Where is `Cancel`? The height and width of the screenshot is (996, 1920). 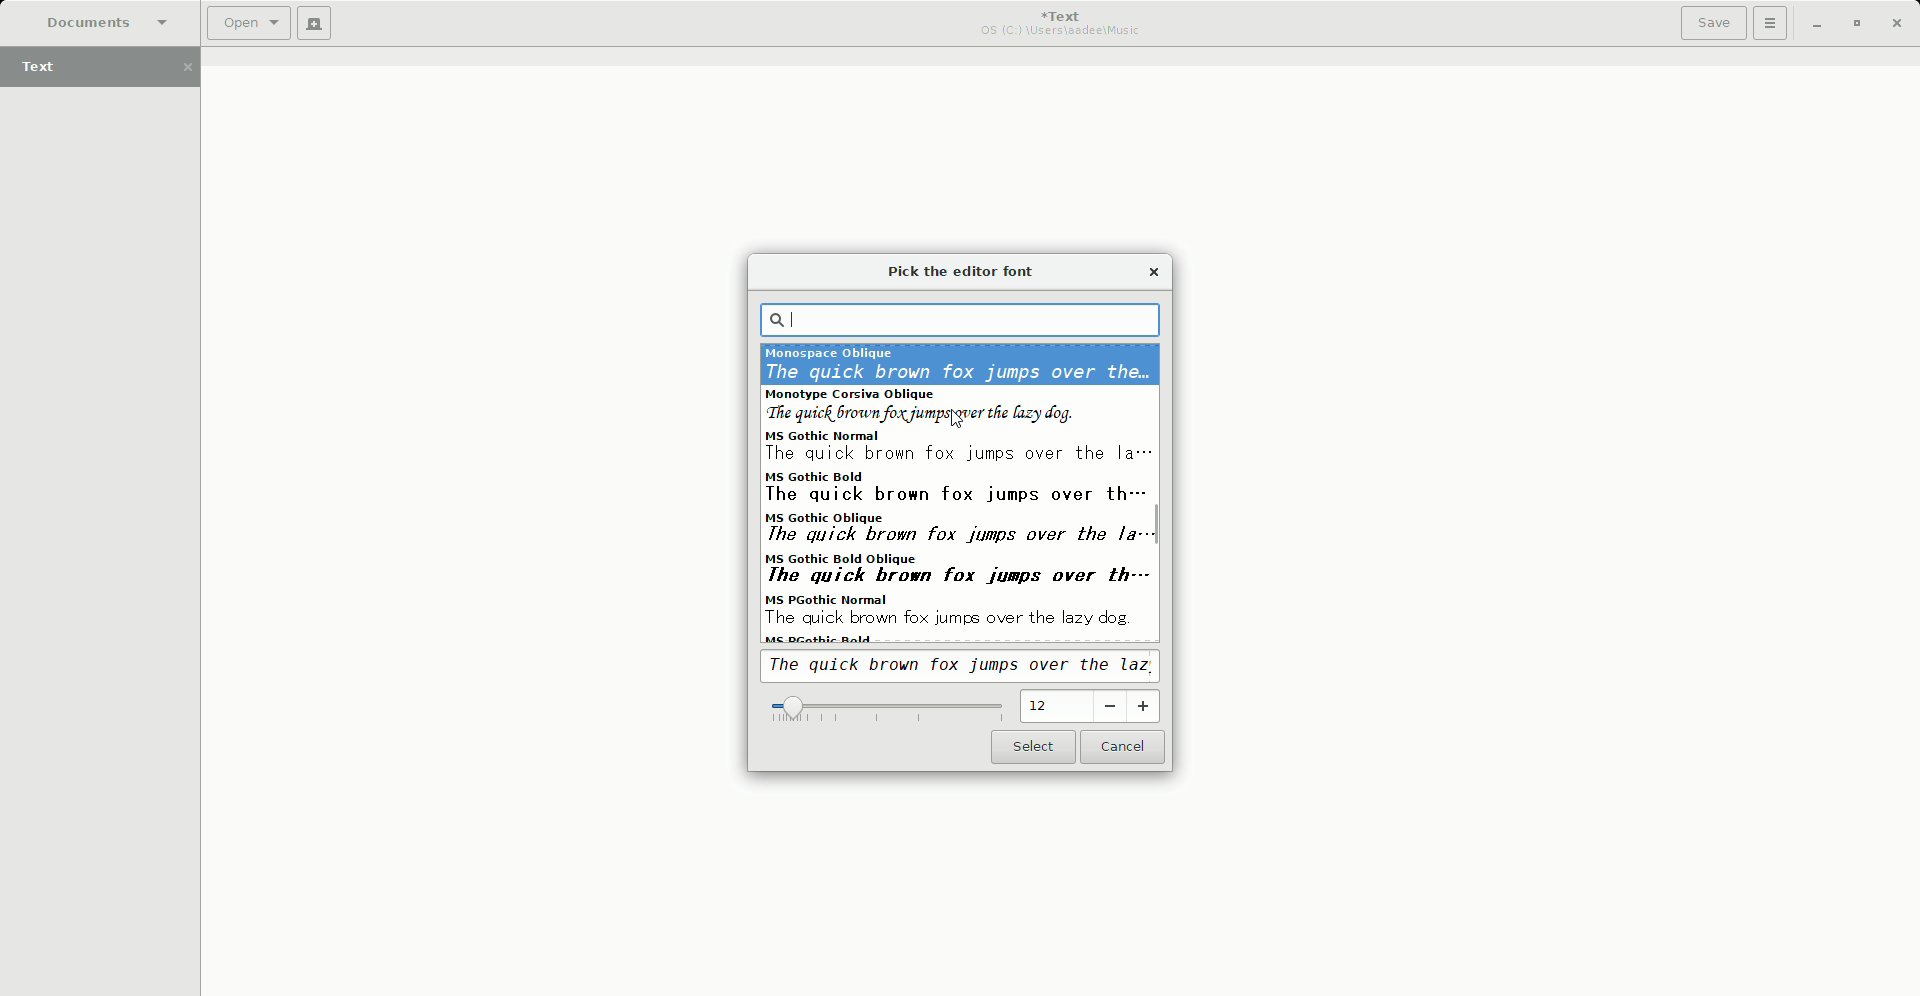
Cancel is located at coordinates (1125, 749).